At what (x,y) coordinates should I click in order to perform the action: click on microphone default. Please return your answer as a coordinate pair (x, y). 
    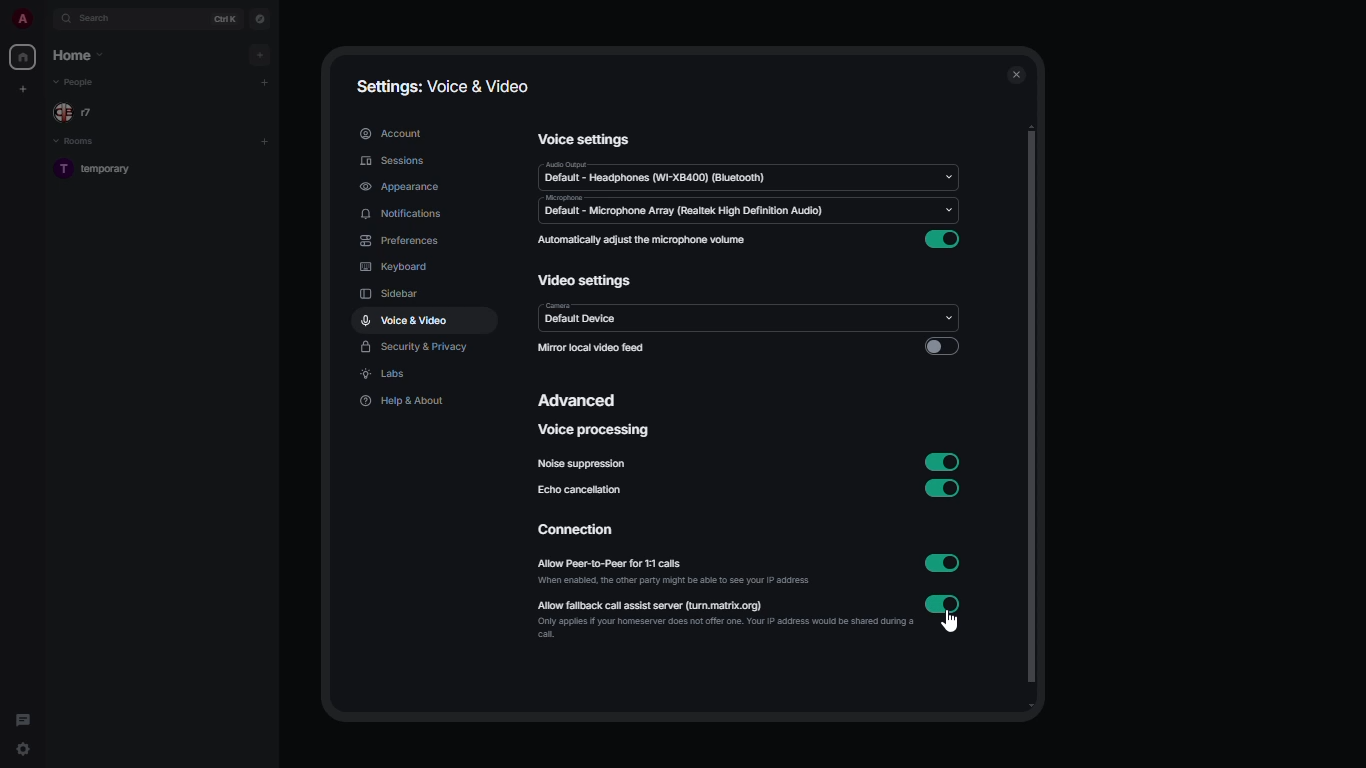
    Looking at the image, I should click on (684, 207).